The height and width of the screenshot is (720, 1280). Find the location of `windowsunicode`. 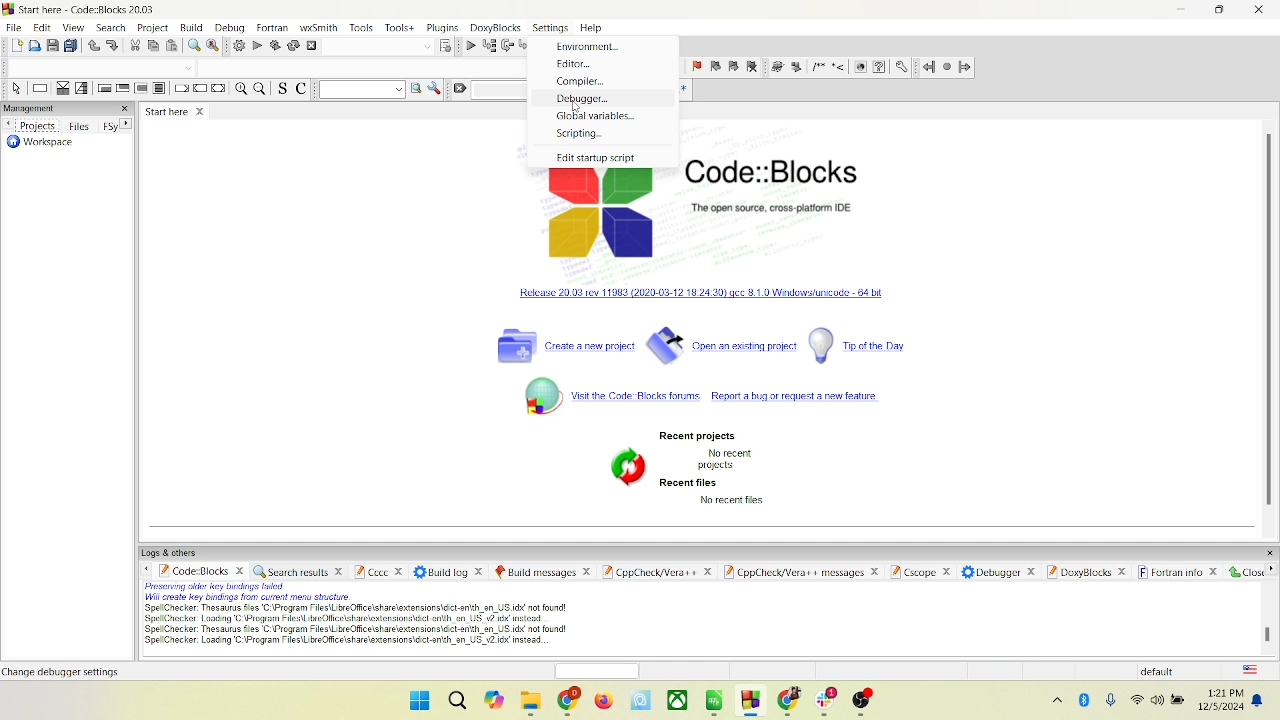

windowsunicode is located at coordinates (704, 291).